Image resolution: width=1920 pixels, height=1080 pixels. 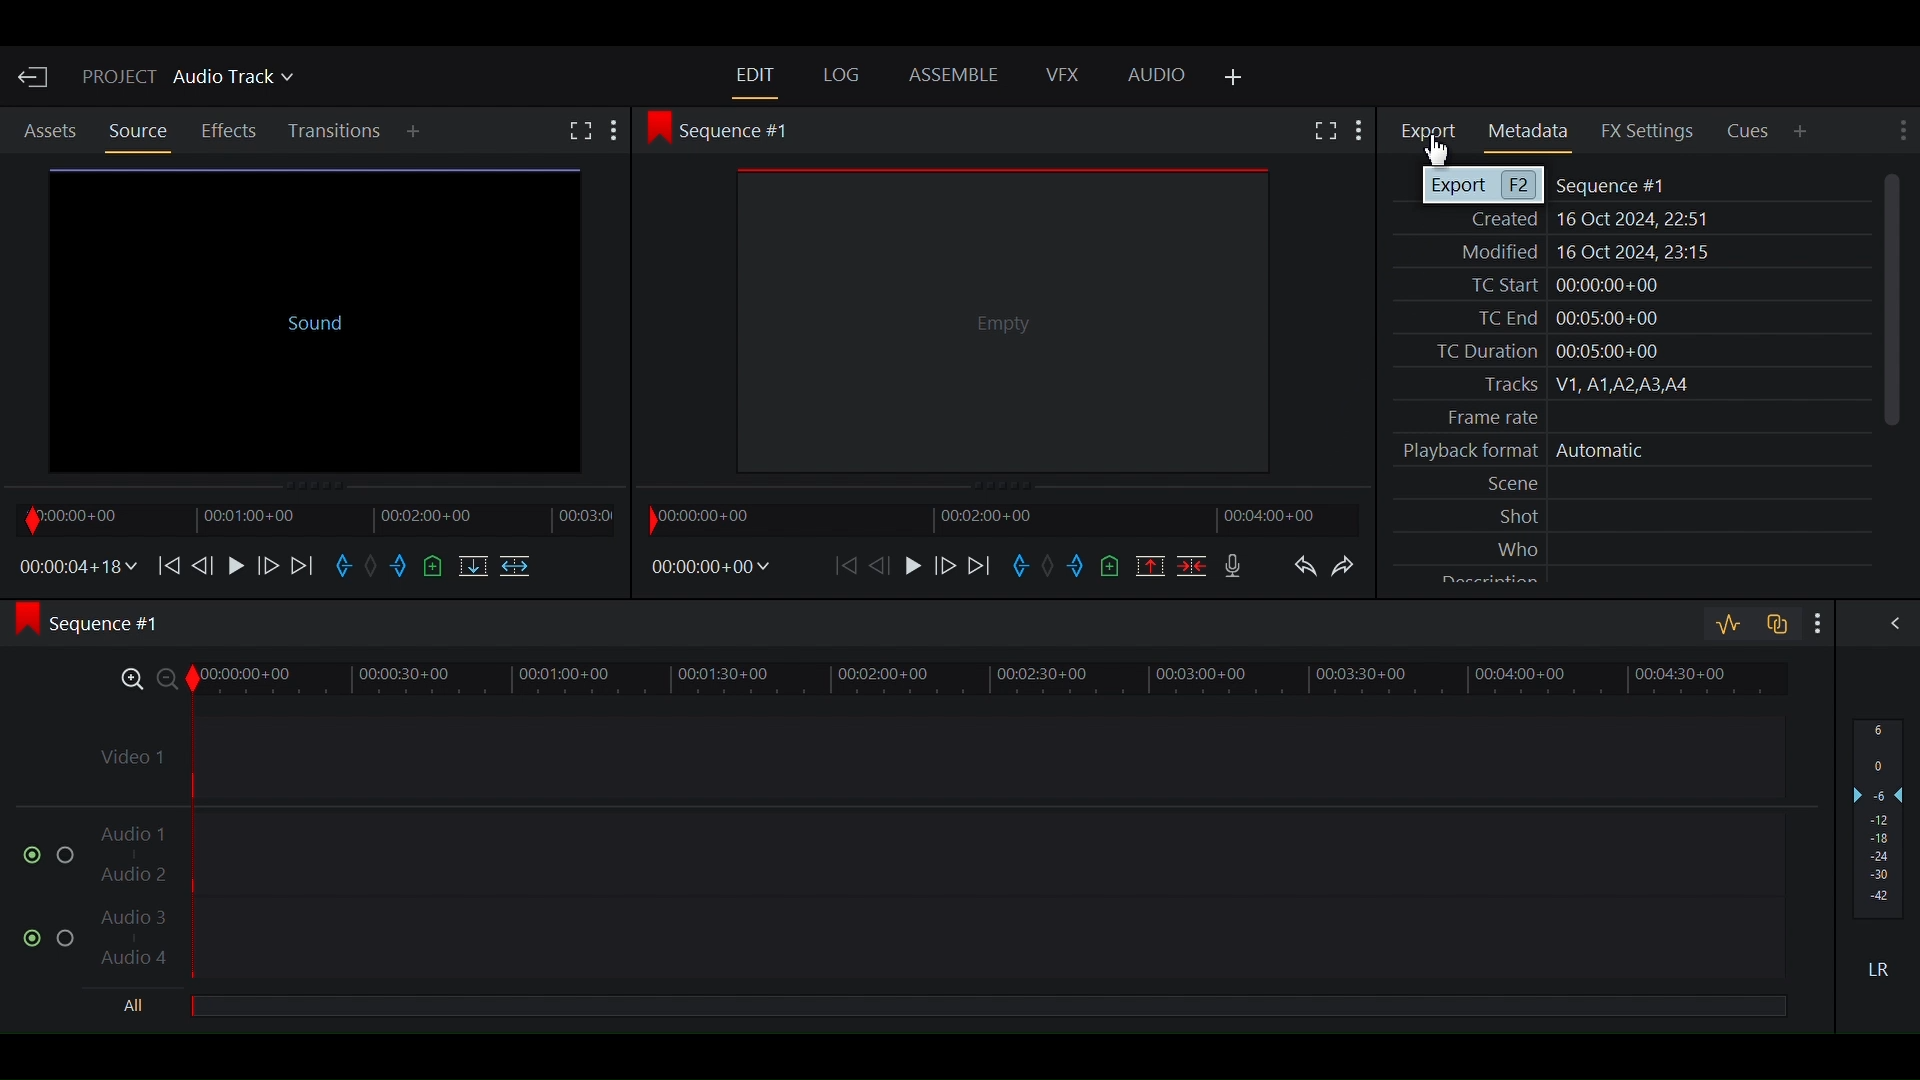 What do you see at coordinates (1024, 568) in the screenshot?
I see `Mark in` at bounding box center [1024, 568].